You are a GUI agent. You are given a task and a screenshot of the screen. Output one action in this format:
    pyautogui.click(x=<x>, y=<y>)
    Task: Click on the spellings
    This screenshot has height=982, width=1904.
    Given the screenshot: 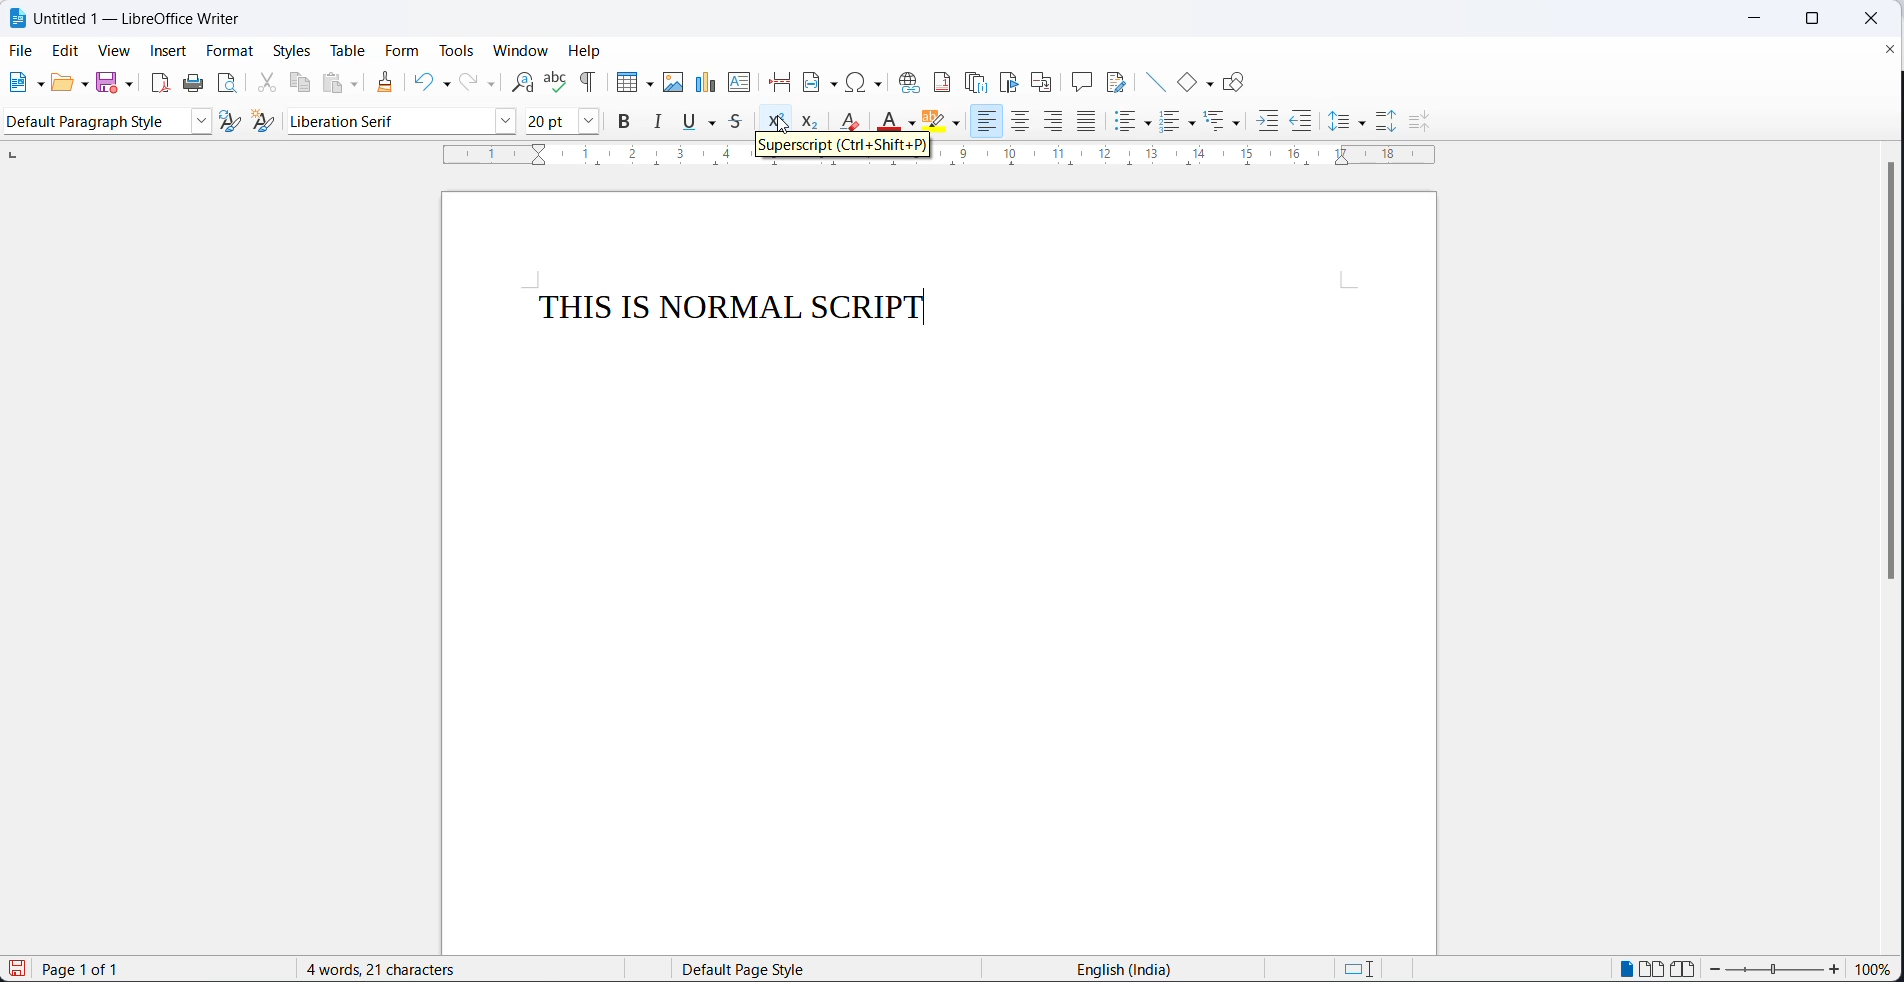 What is the action you would take?
    pyautogui.click(x=553, y=81)
    